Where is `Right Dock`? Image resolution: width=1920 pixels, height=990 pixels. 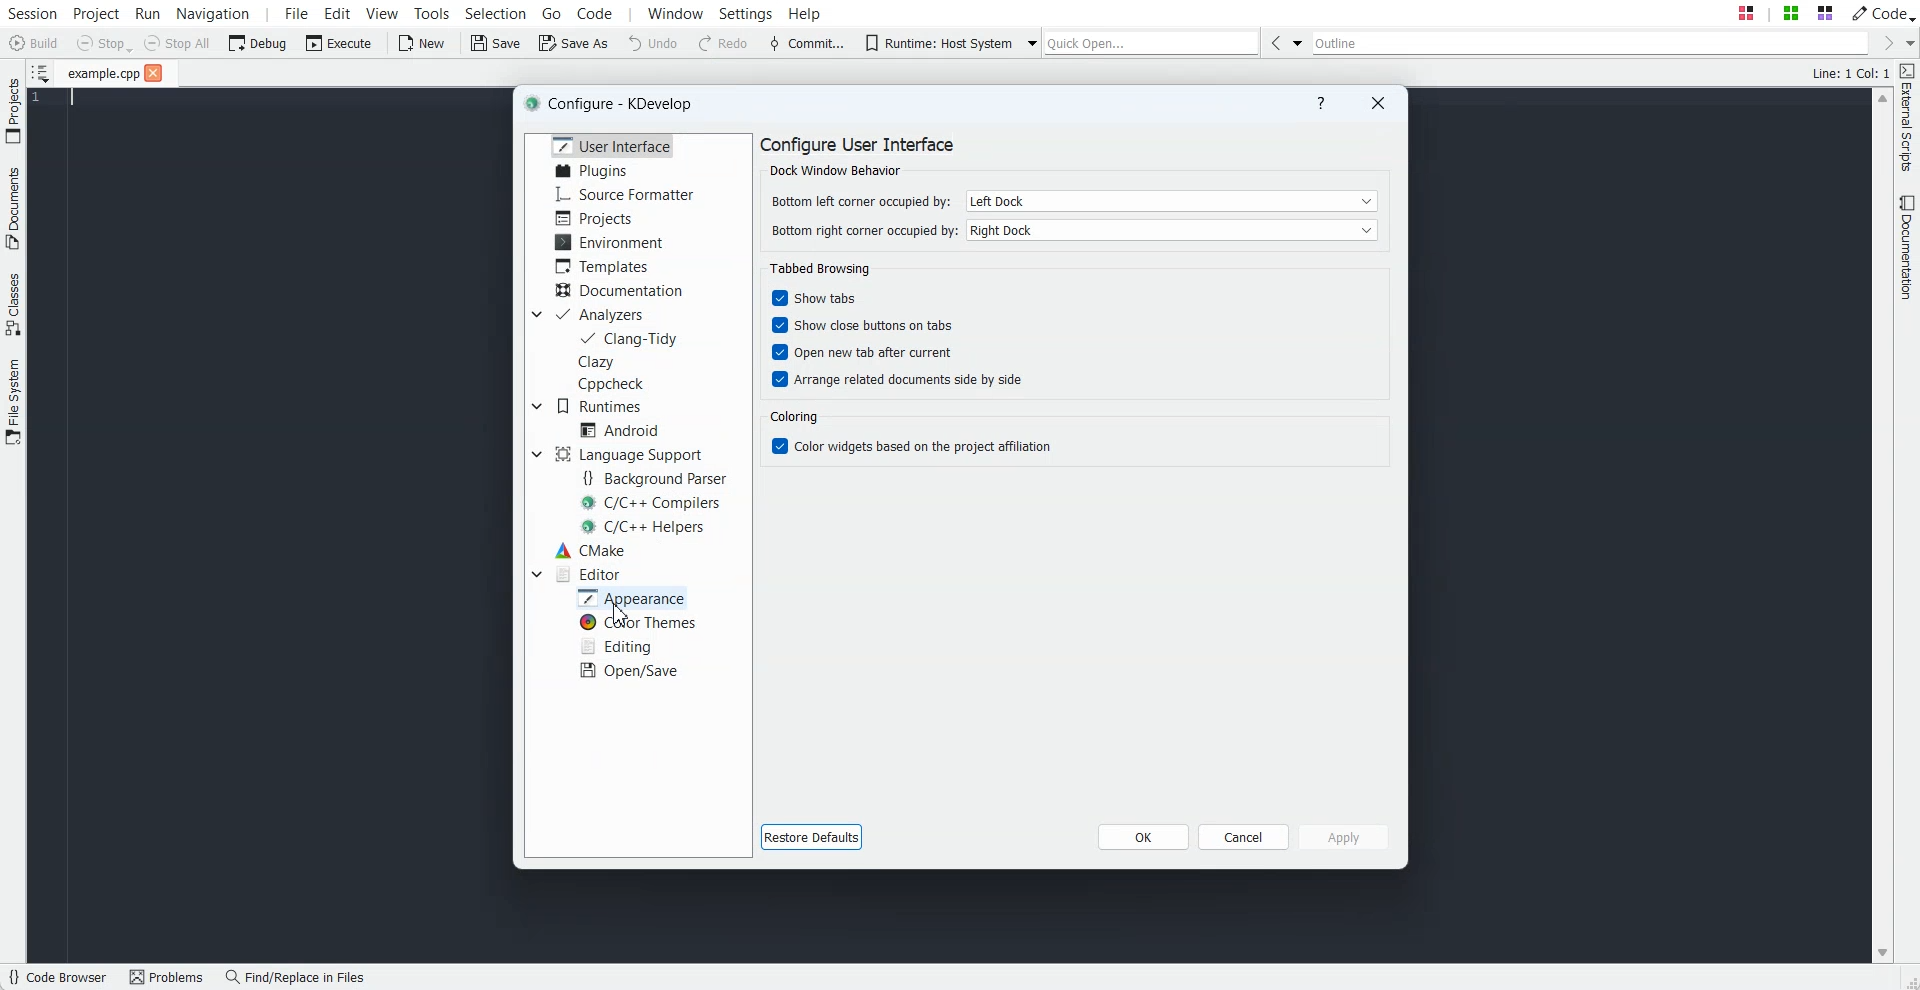 Right Dock is located at coordinates (1174, 230).